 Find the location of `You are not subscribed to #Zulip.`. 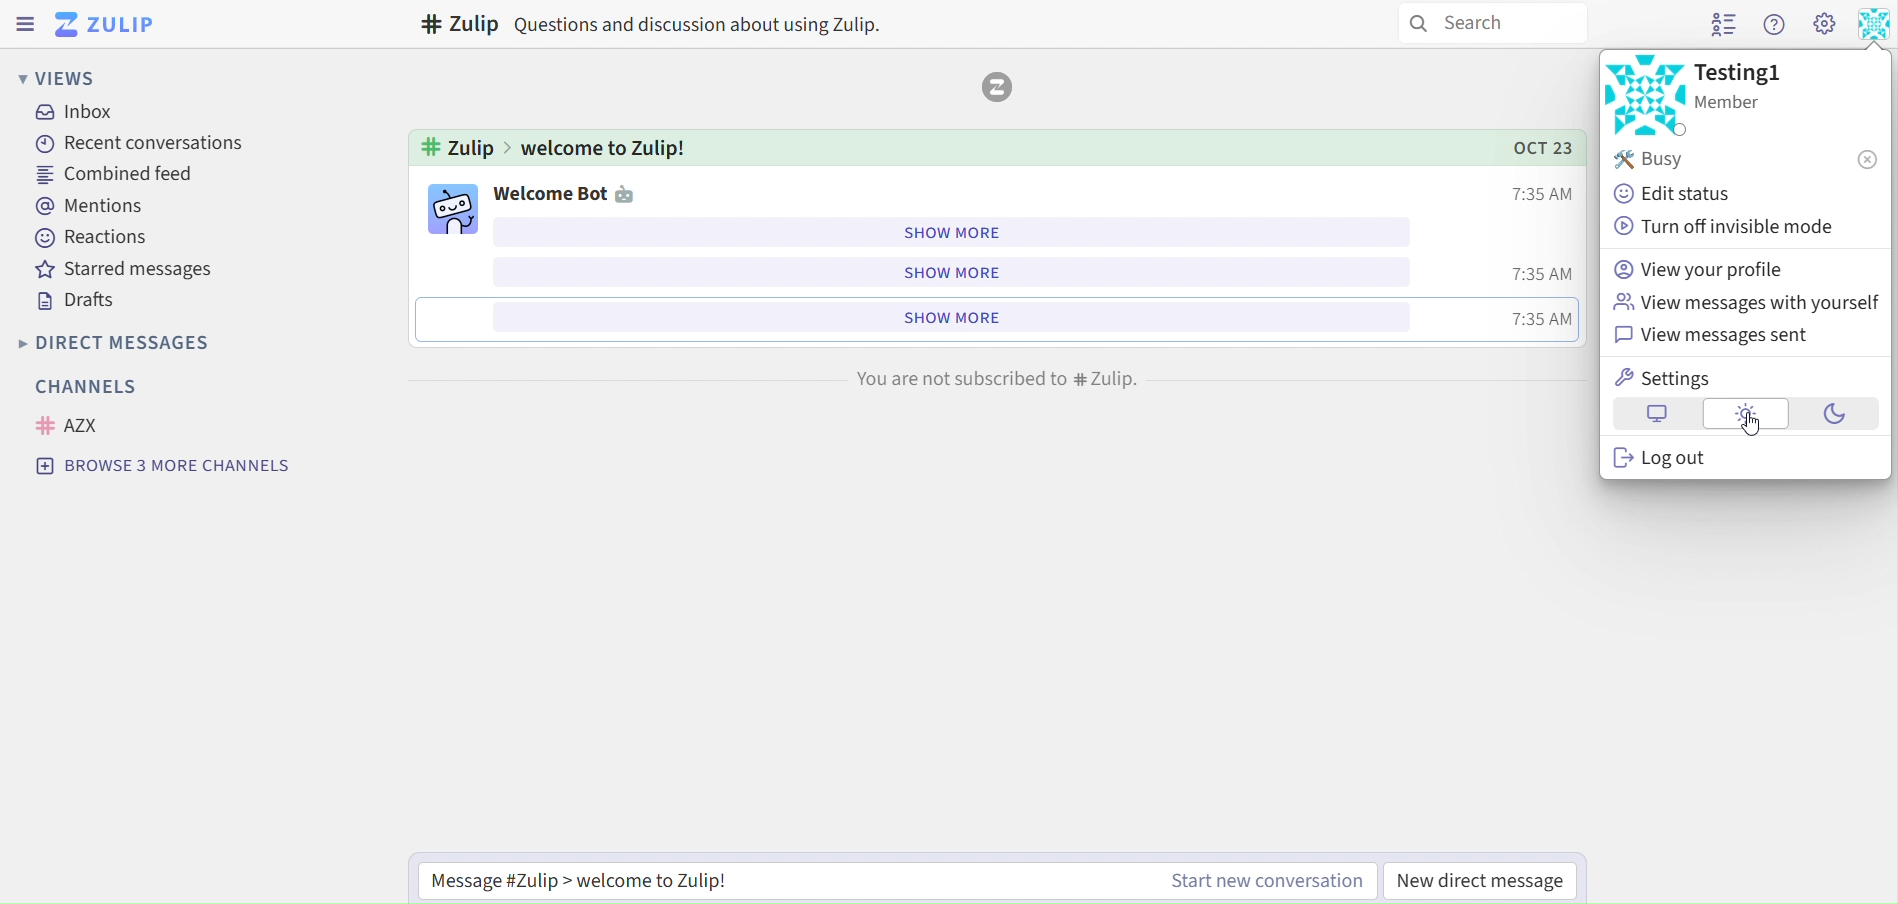

You are not subscribed to #Zulip. is located at coordinates (1002, 376).